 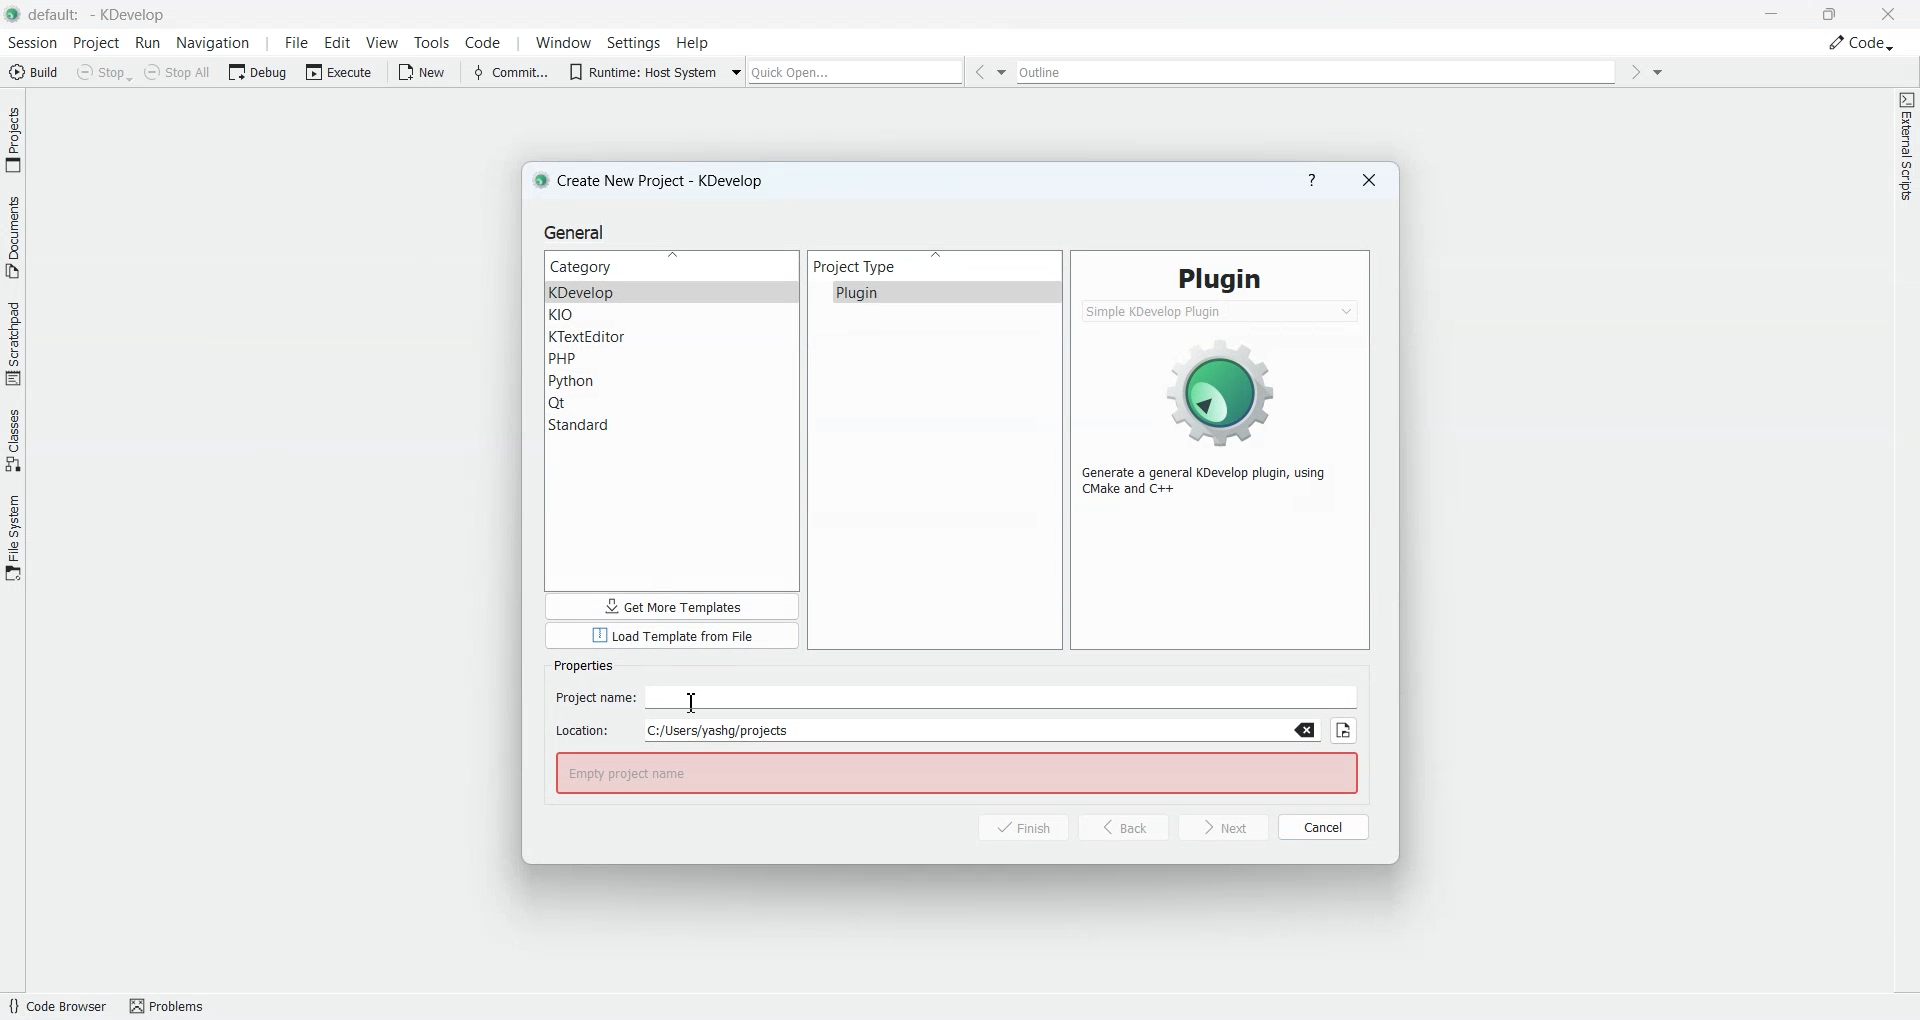 I want to click on Project, so click(x=97, y=43).